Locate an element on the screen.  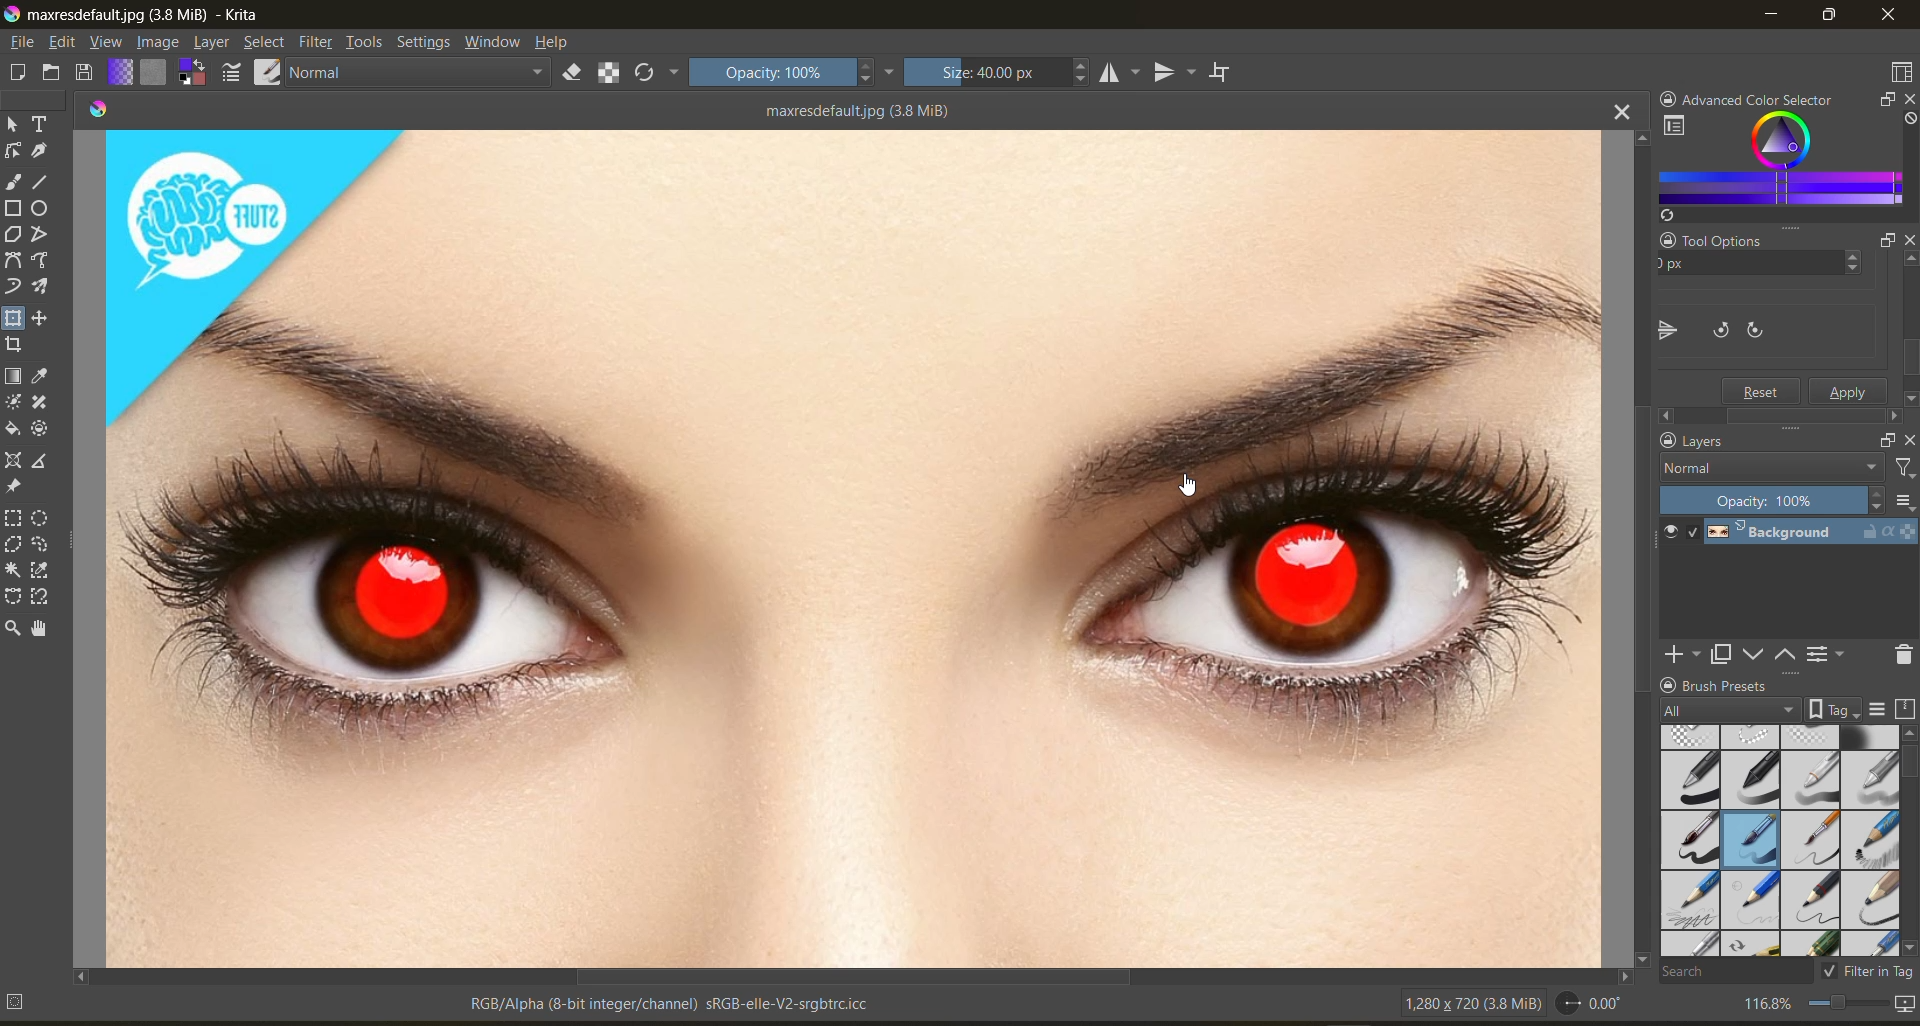
flip canvas horizontally is located at coordinates (1714, 333).